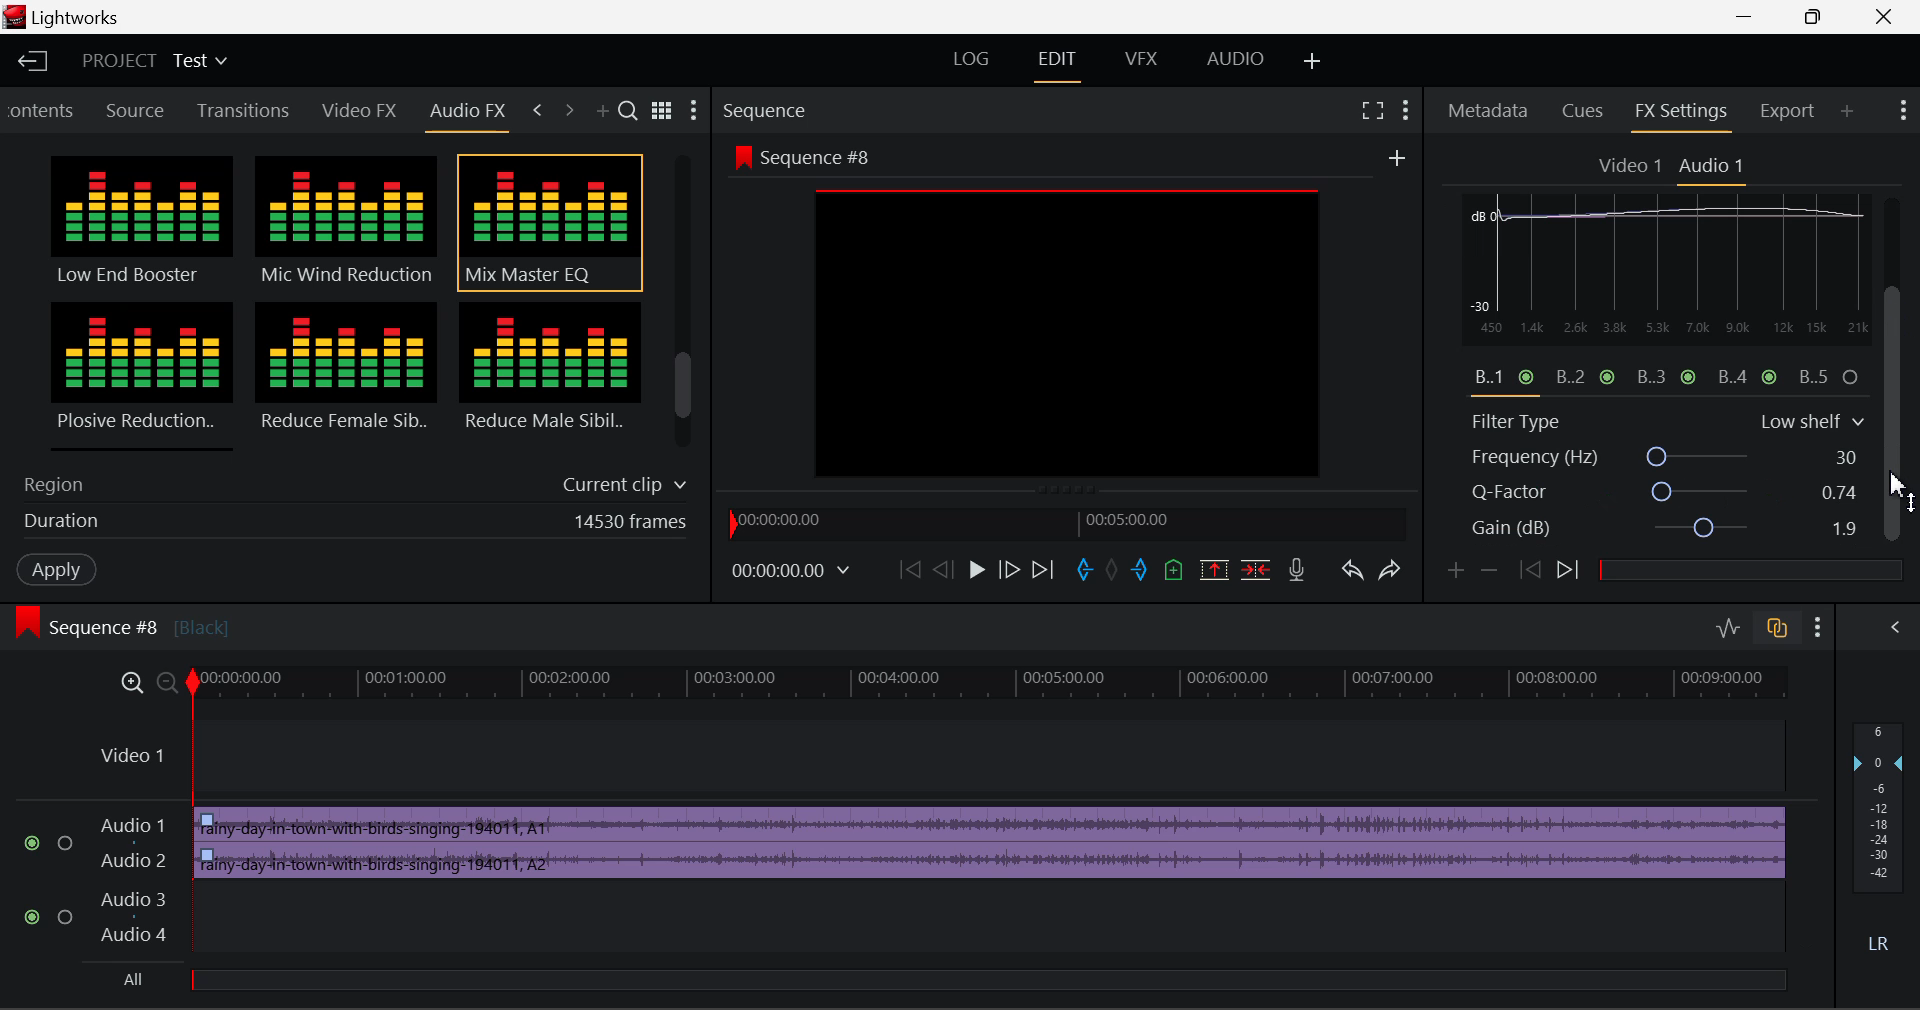  Describe the element at coordinates (548, 374) in the screenshot. I see `Reduce Male Sibilance` at that location.